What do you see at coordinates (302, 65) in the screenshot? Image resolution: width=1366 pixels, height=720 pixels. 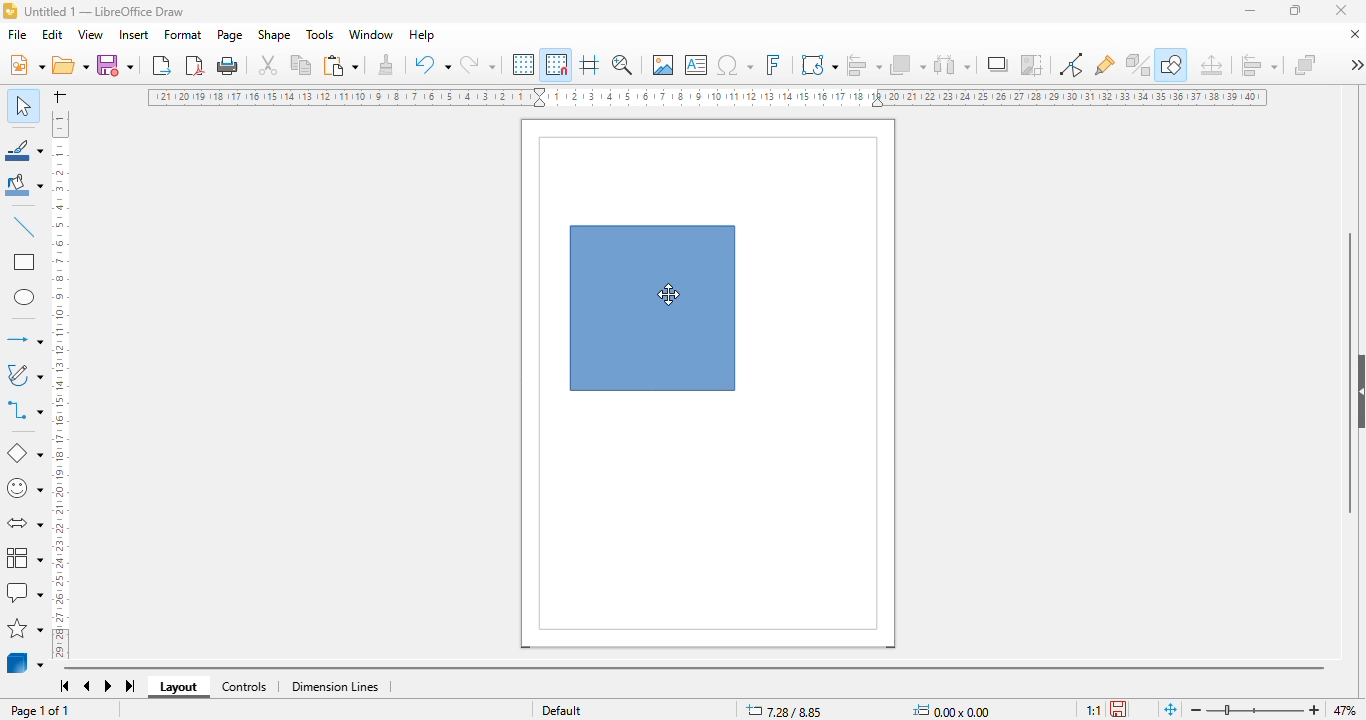 I see `copy` at bounding box center [302, 65].